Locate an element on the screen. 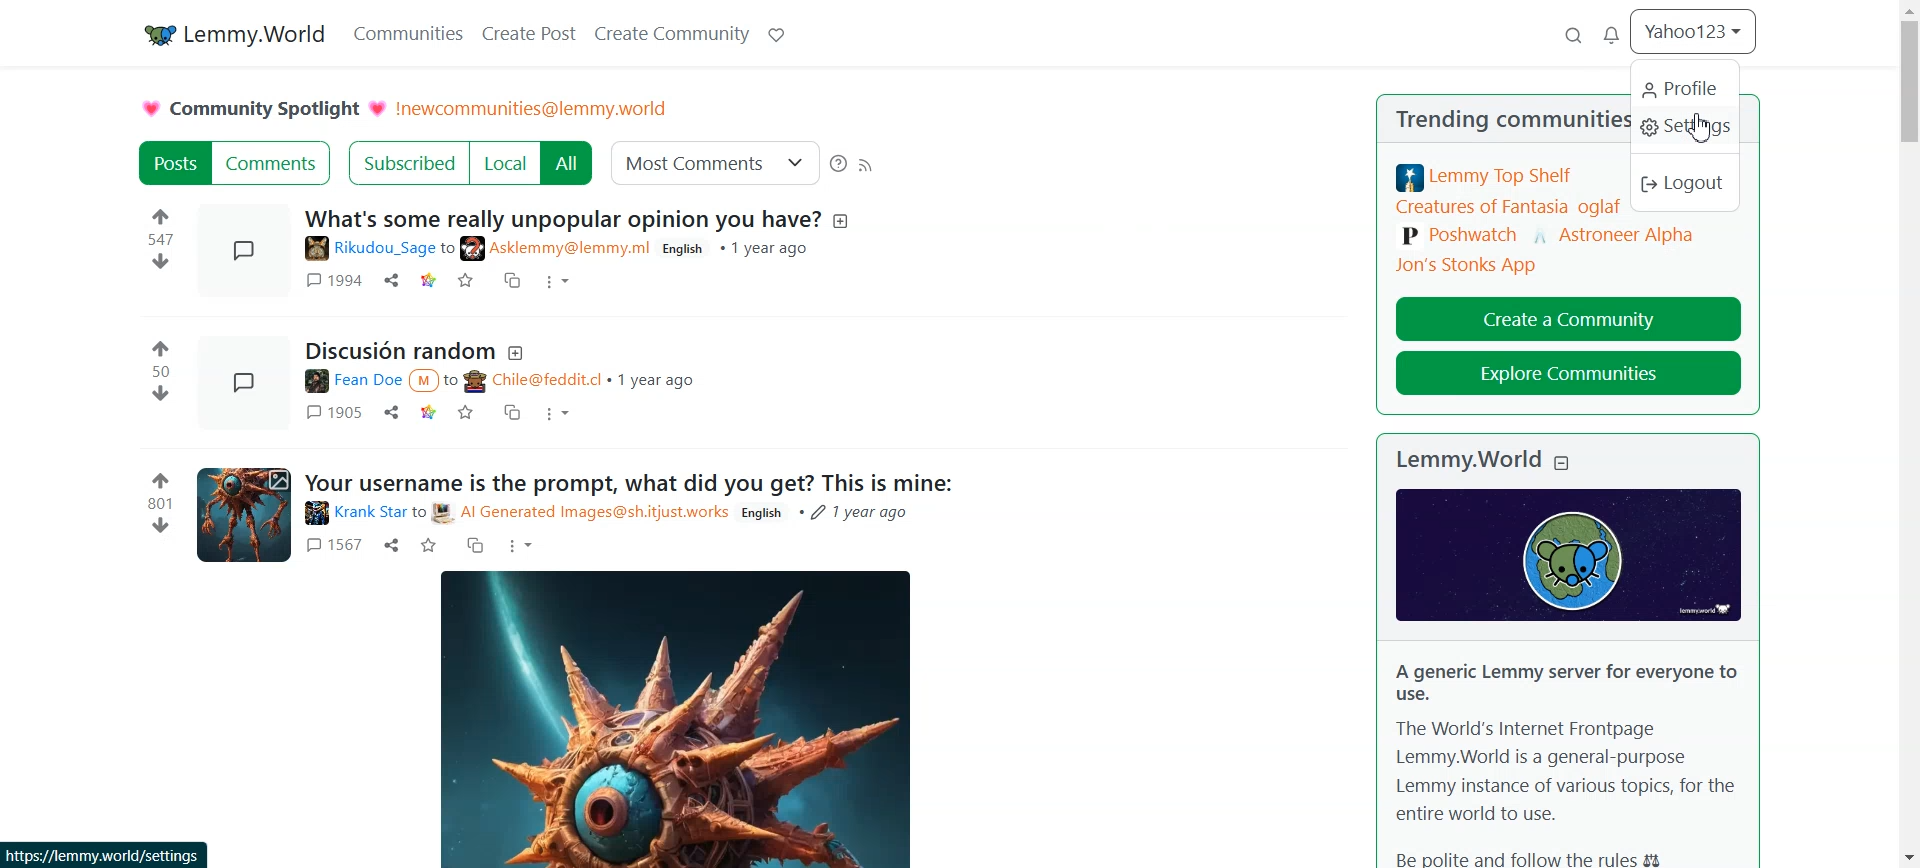  link is located at coordinates (429, 281).